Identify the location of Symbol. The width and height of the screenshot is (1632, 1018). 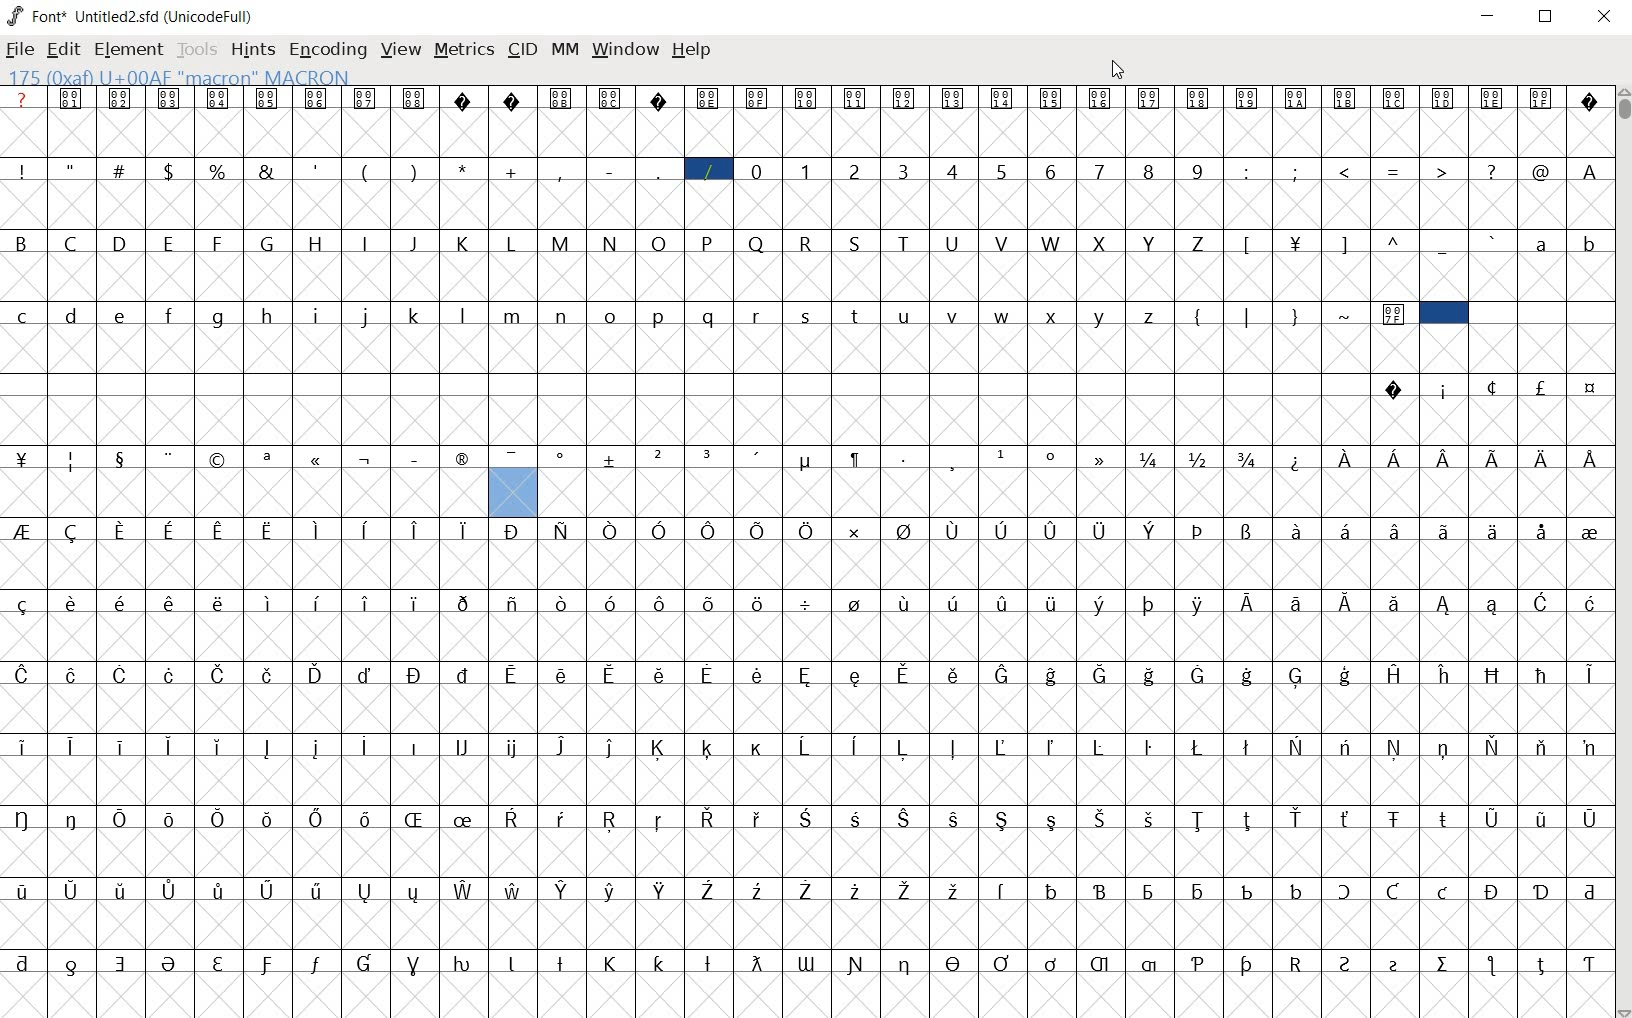
(1541, 964).